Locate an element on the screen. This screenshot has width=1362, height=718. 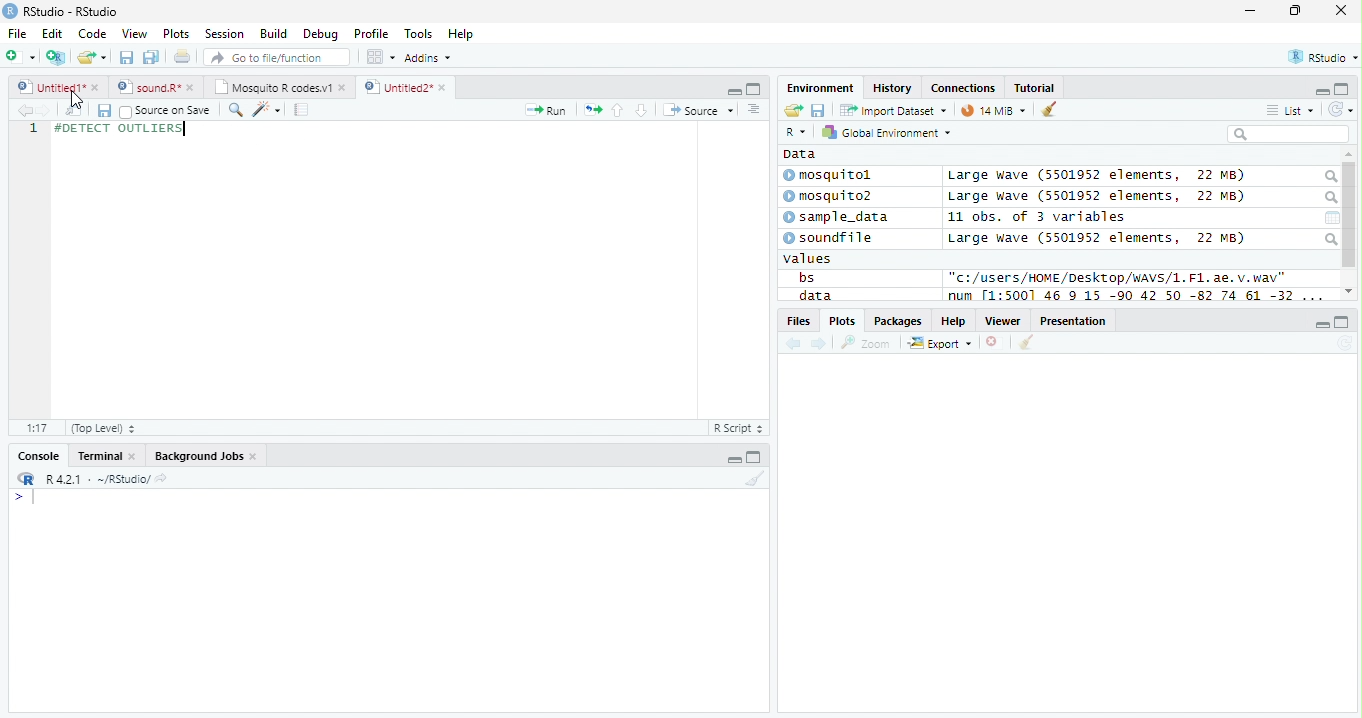
Tools is located at coordinates (418, 35).